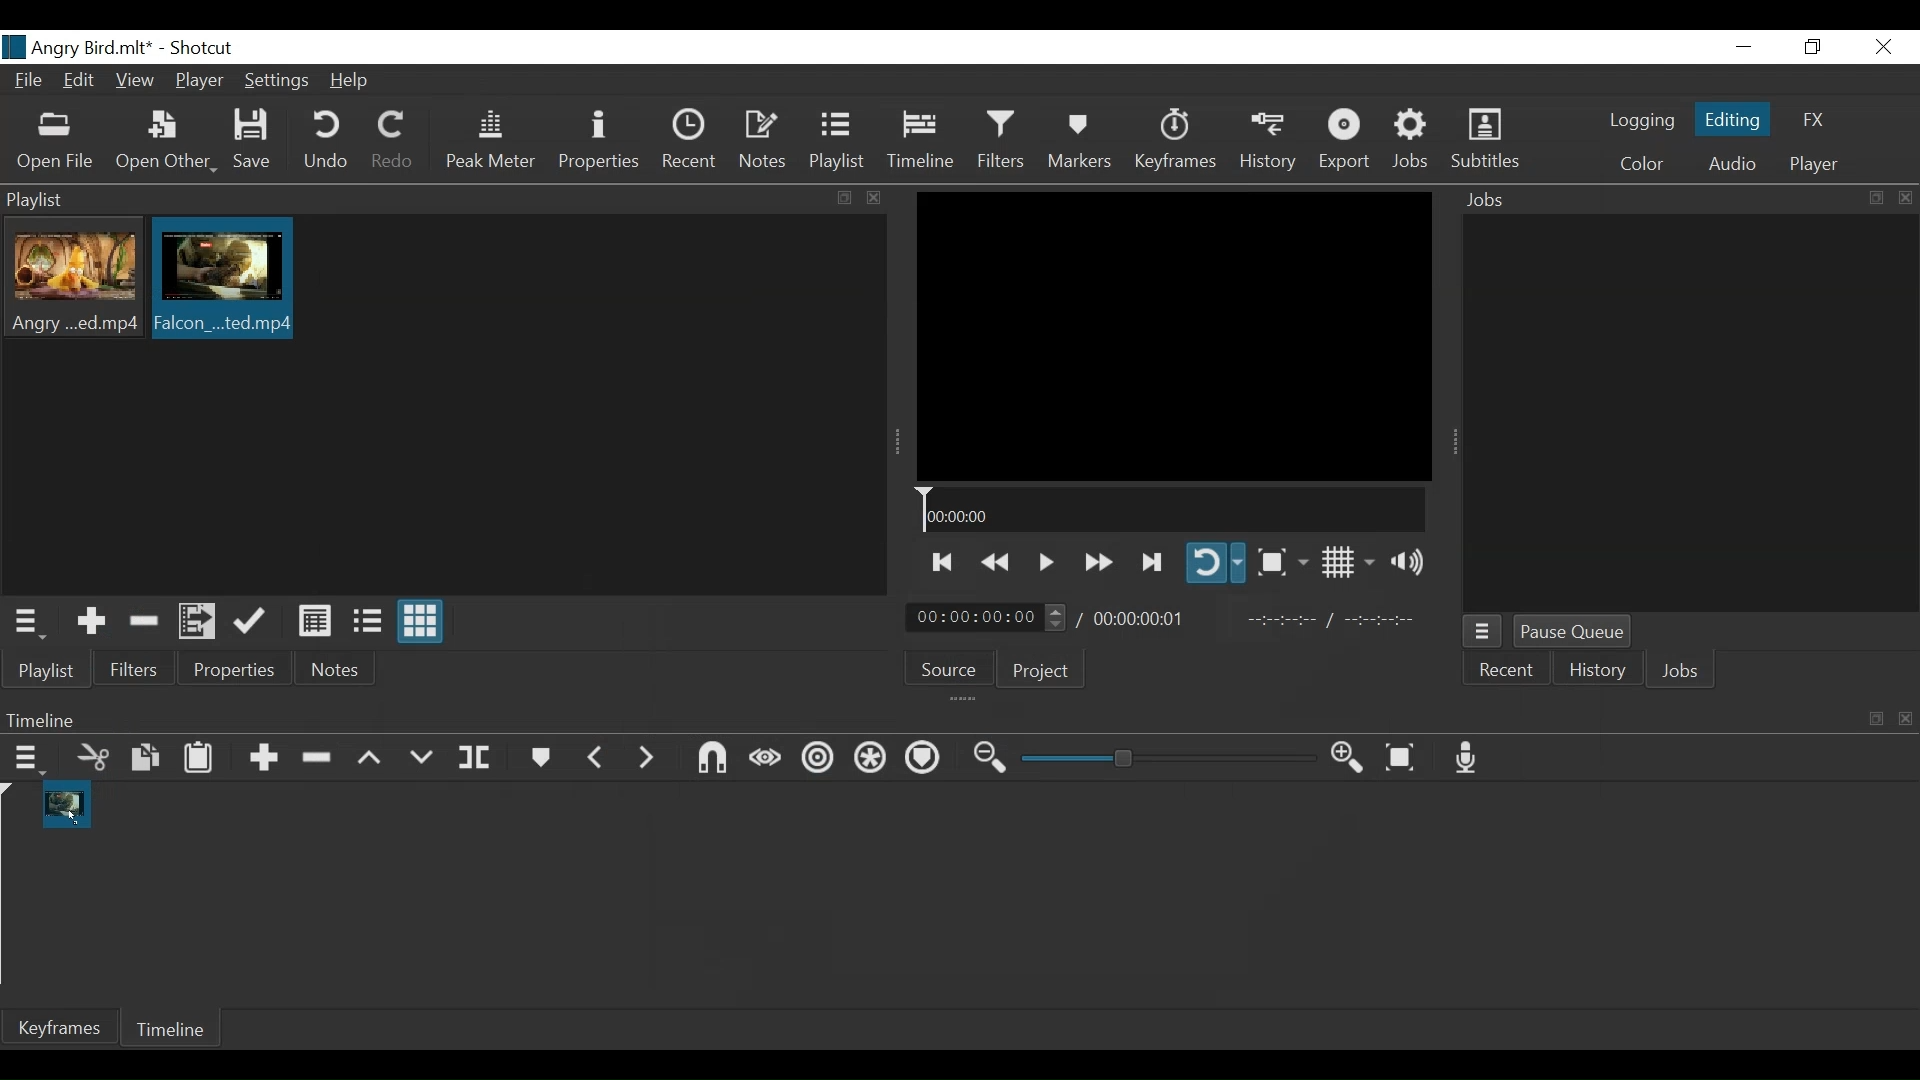 Image resolution: width=1920 pixels, height=1080 pixels. Describe the element at coordinates (1282, 562) in the screenshot. I see `Toggle zoom` at that location.